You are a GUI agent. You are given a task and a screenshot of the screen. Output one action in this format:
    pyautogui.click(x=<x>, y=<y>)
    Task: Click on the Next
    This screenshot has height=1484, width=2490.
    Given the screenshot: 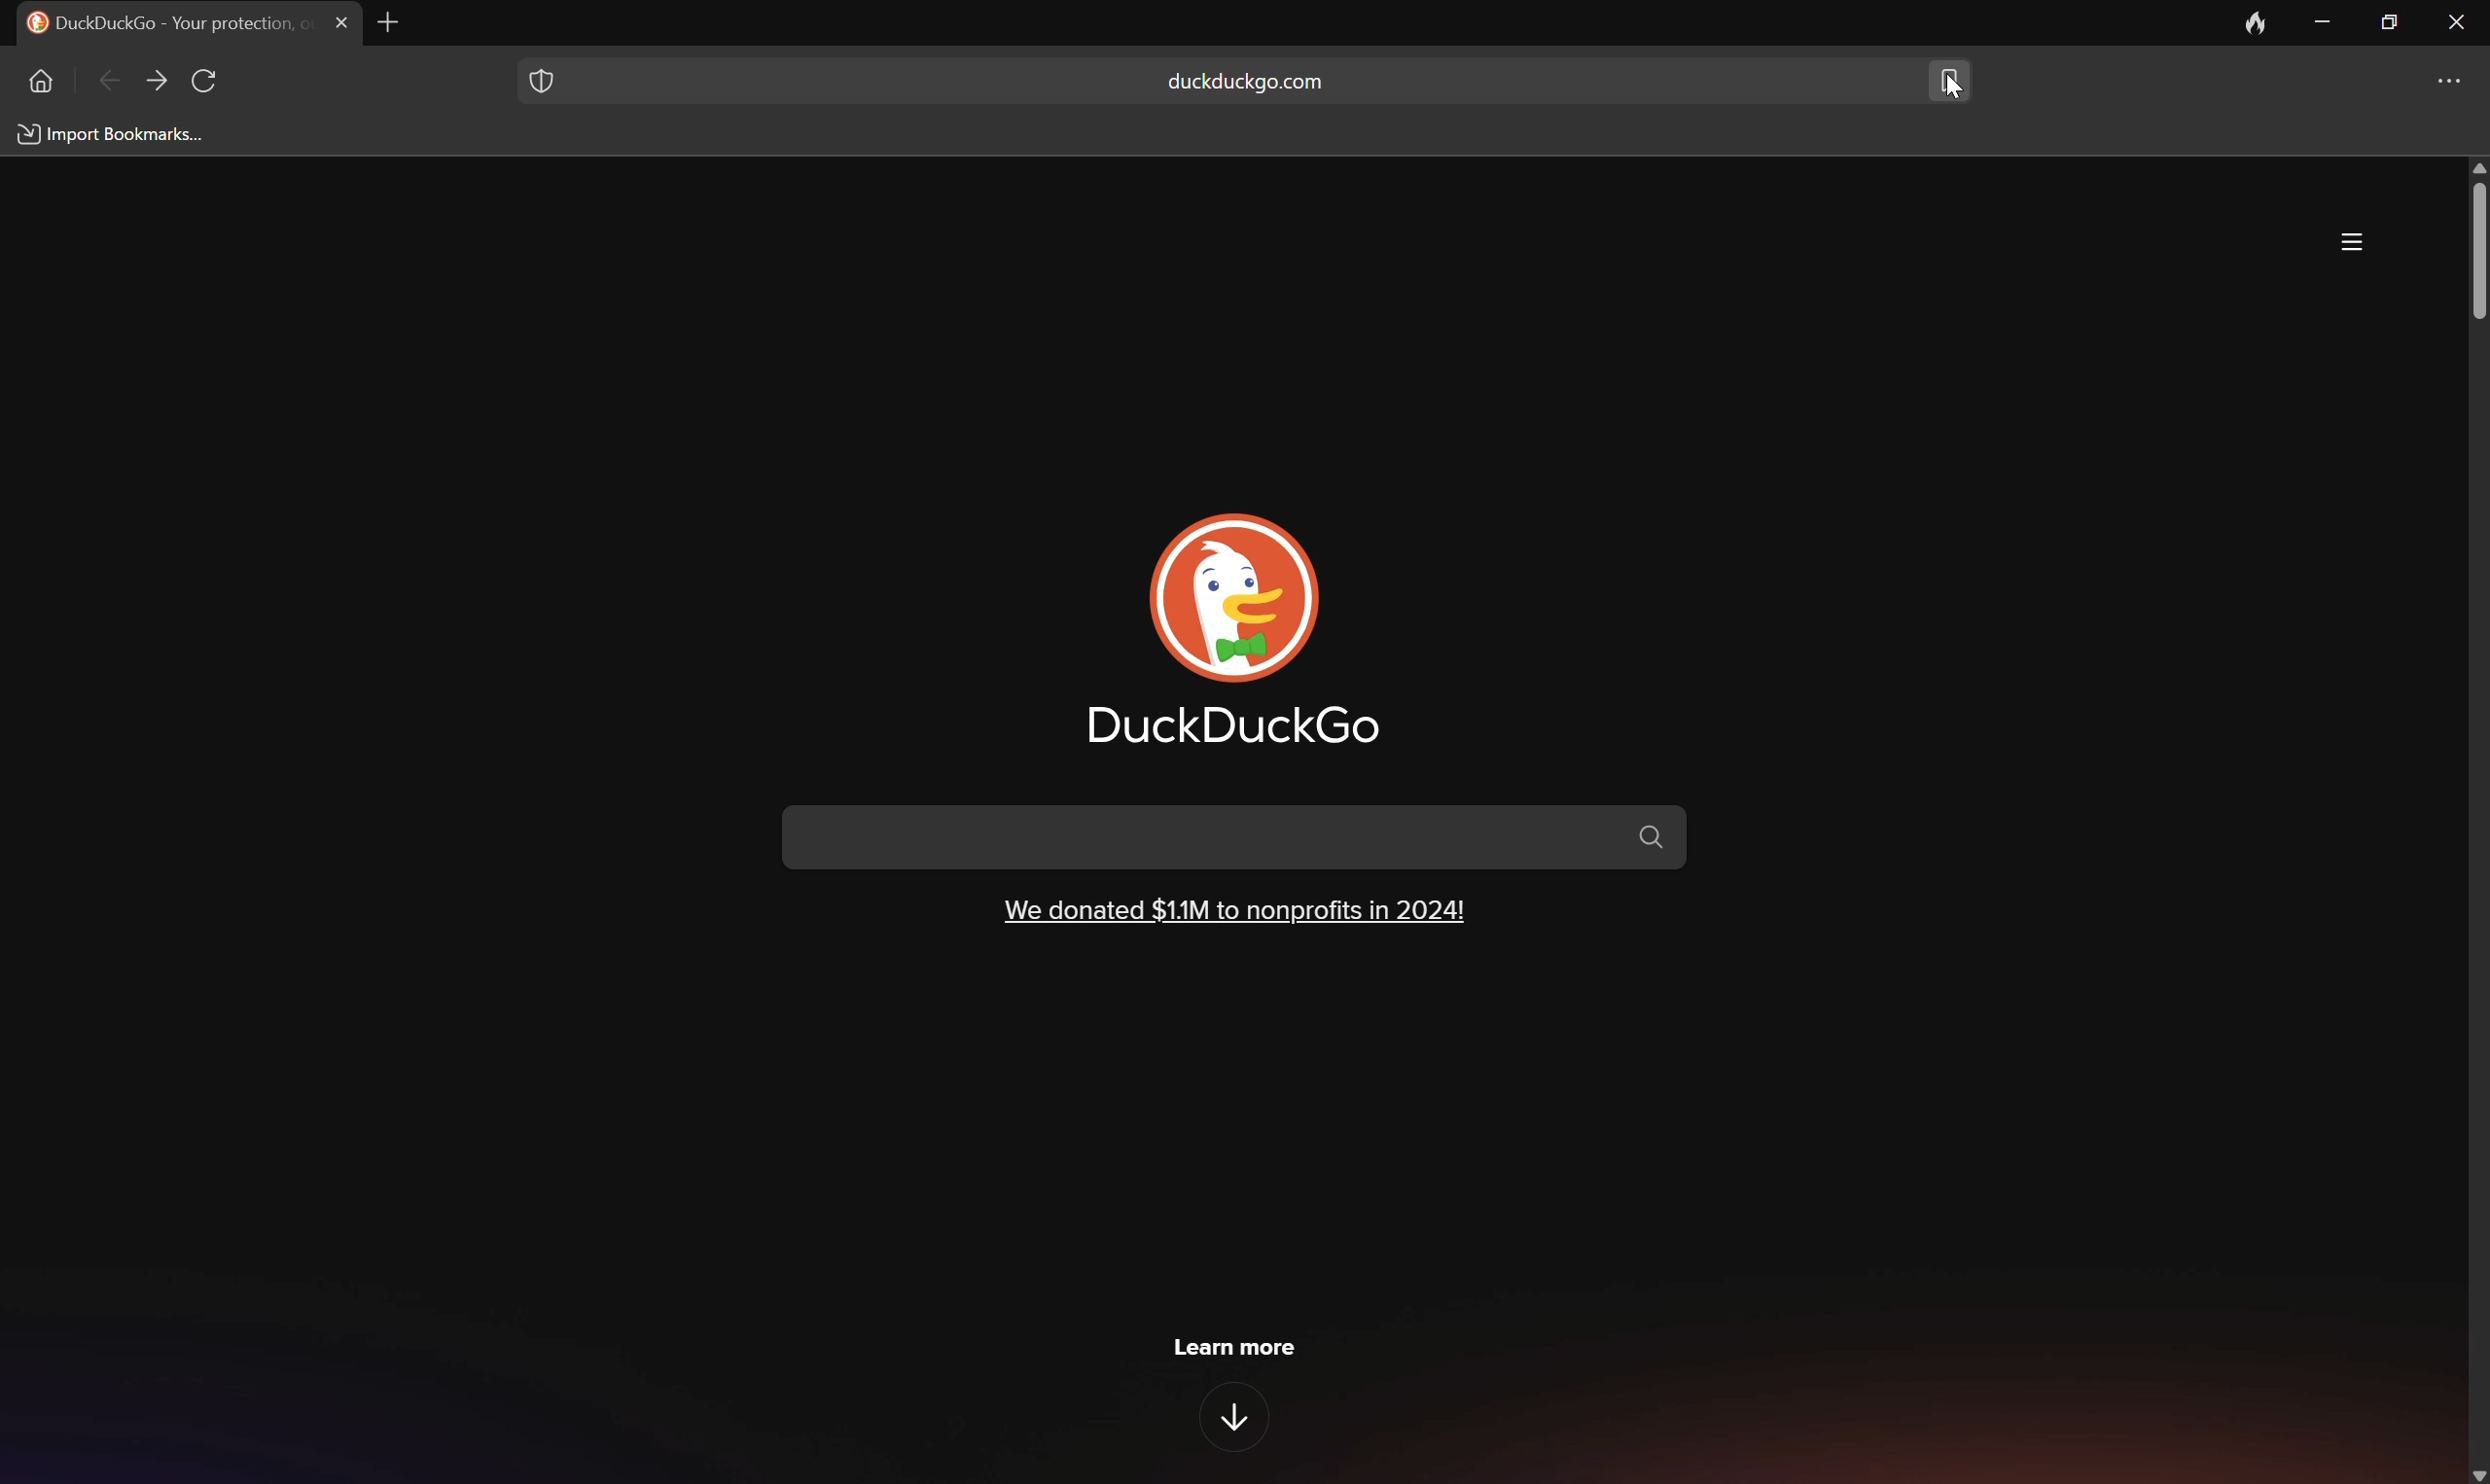 What is the action you would take?
    pyautogui.click(x=157, y=81)
    